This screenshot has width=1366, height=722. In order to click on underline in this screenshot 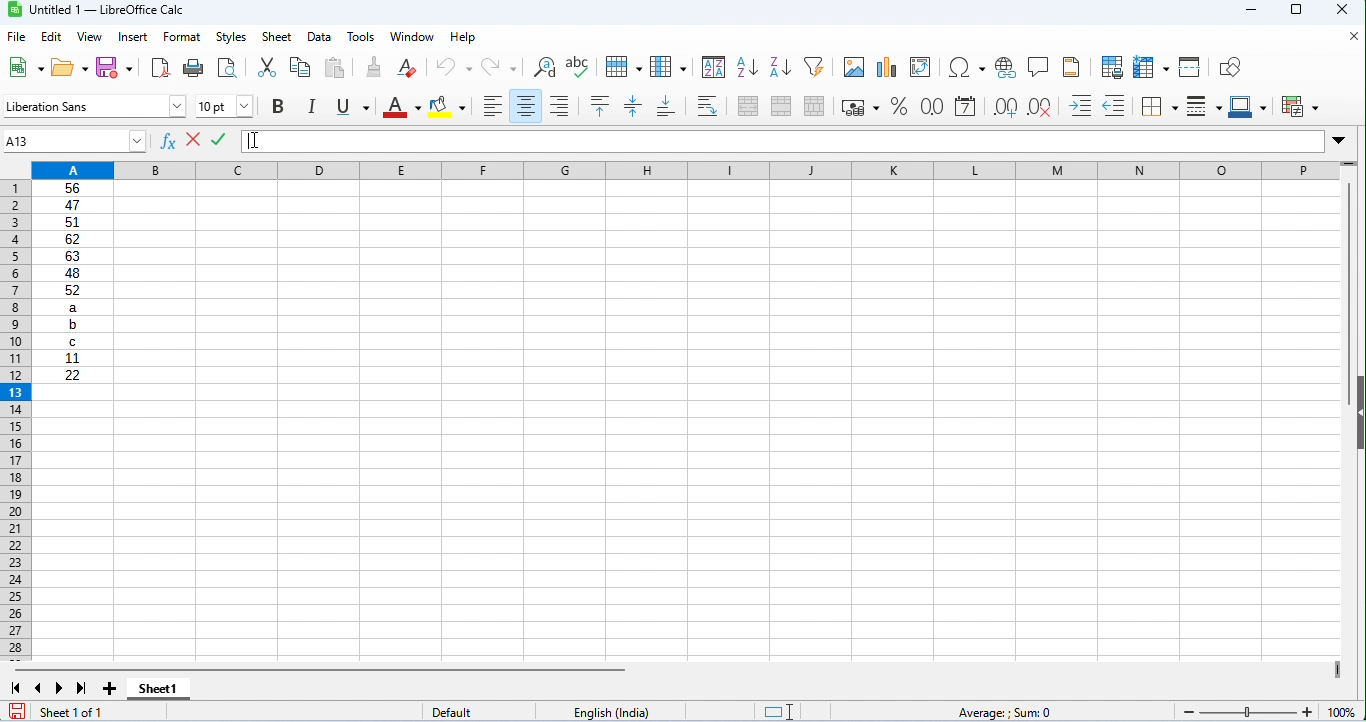, I will do `click(351, 106)`.